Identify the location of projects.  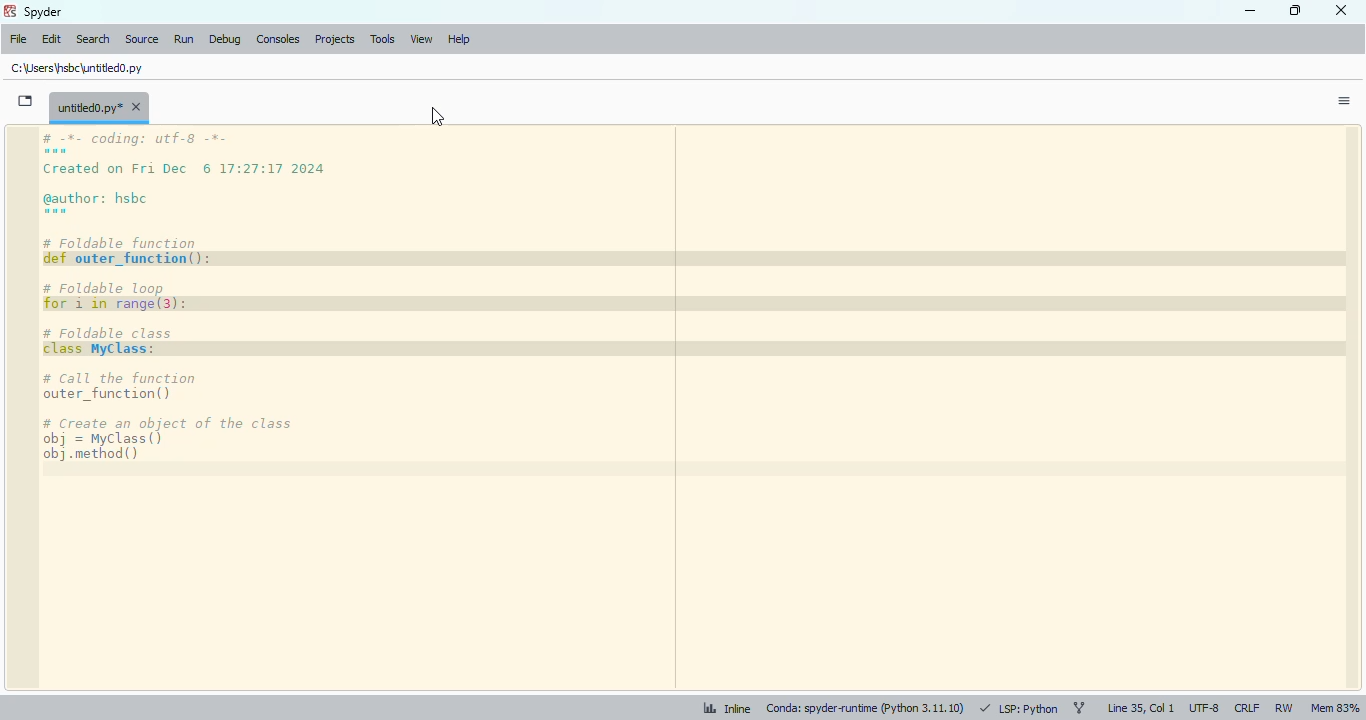
(335, 39).